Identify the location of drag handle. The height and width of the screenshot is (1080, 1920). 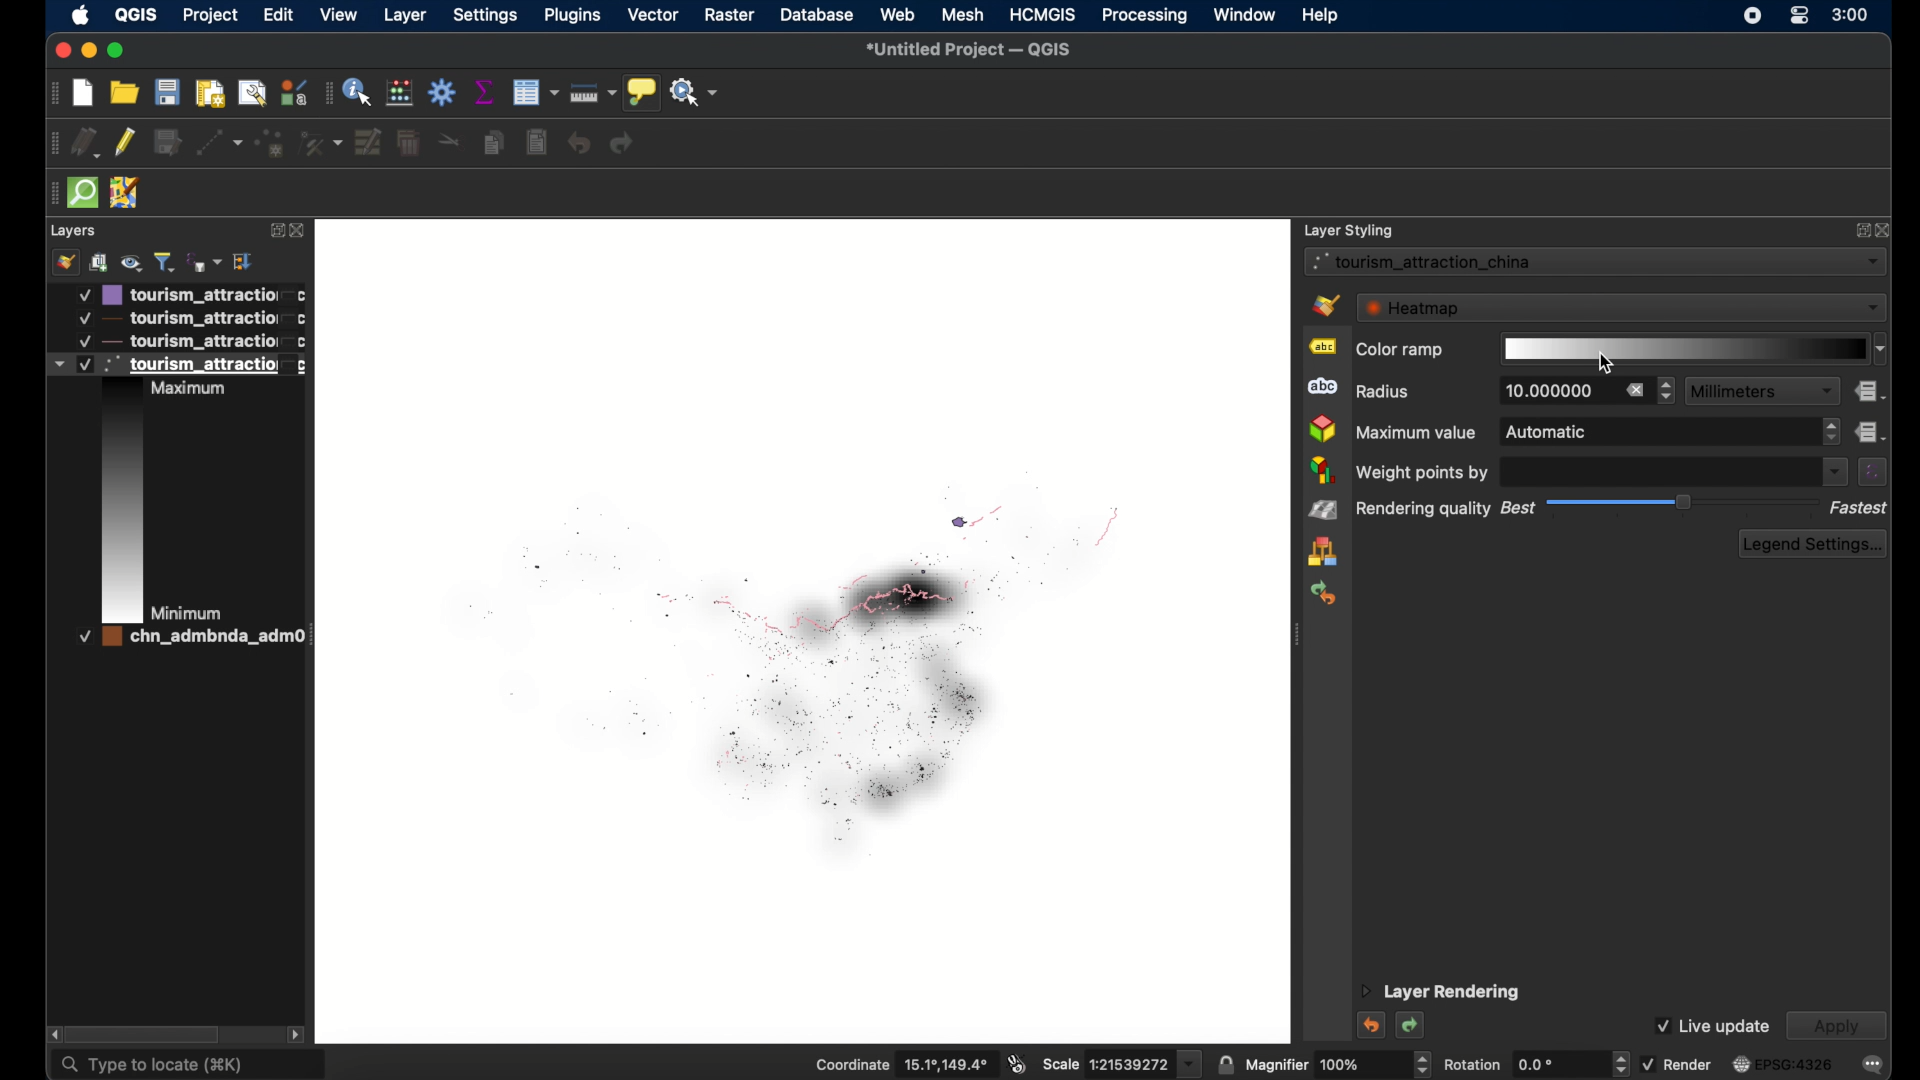
(51, 144).